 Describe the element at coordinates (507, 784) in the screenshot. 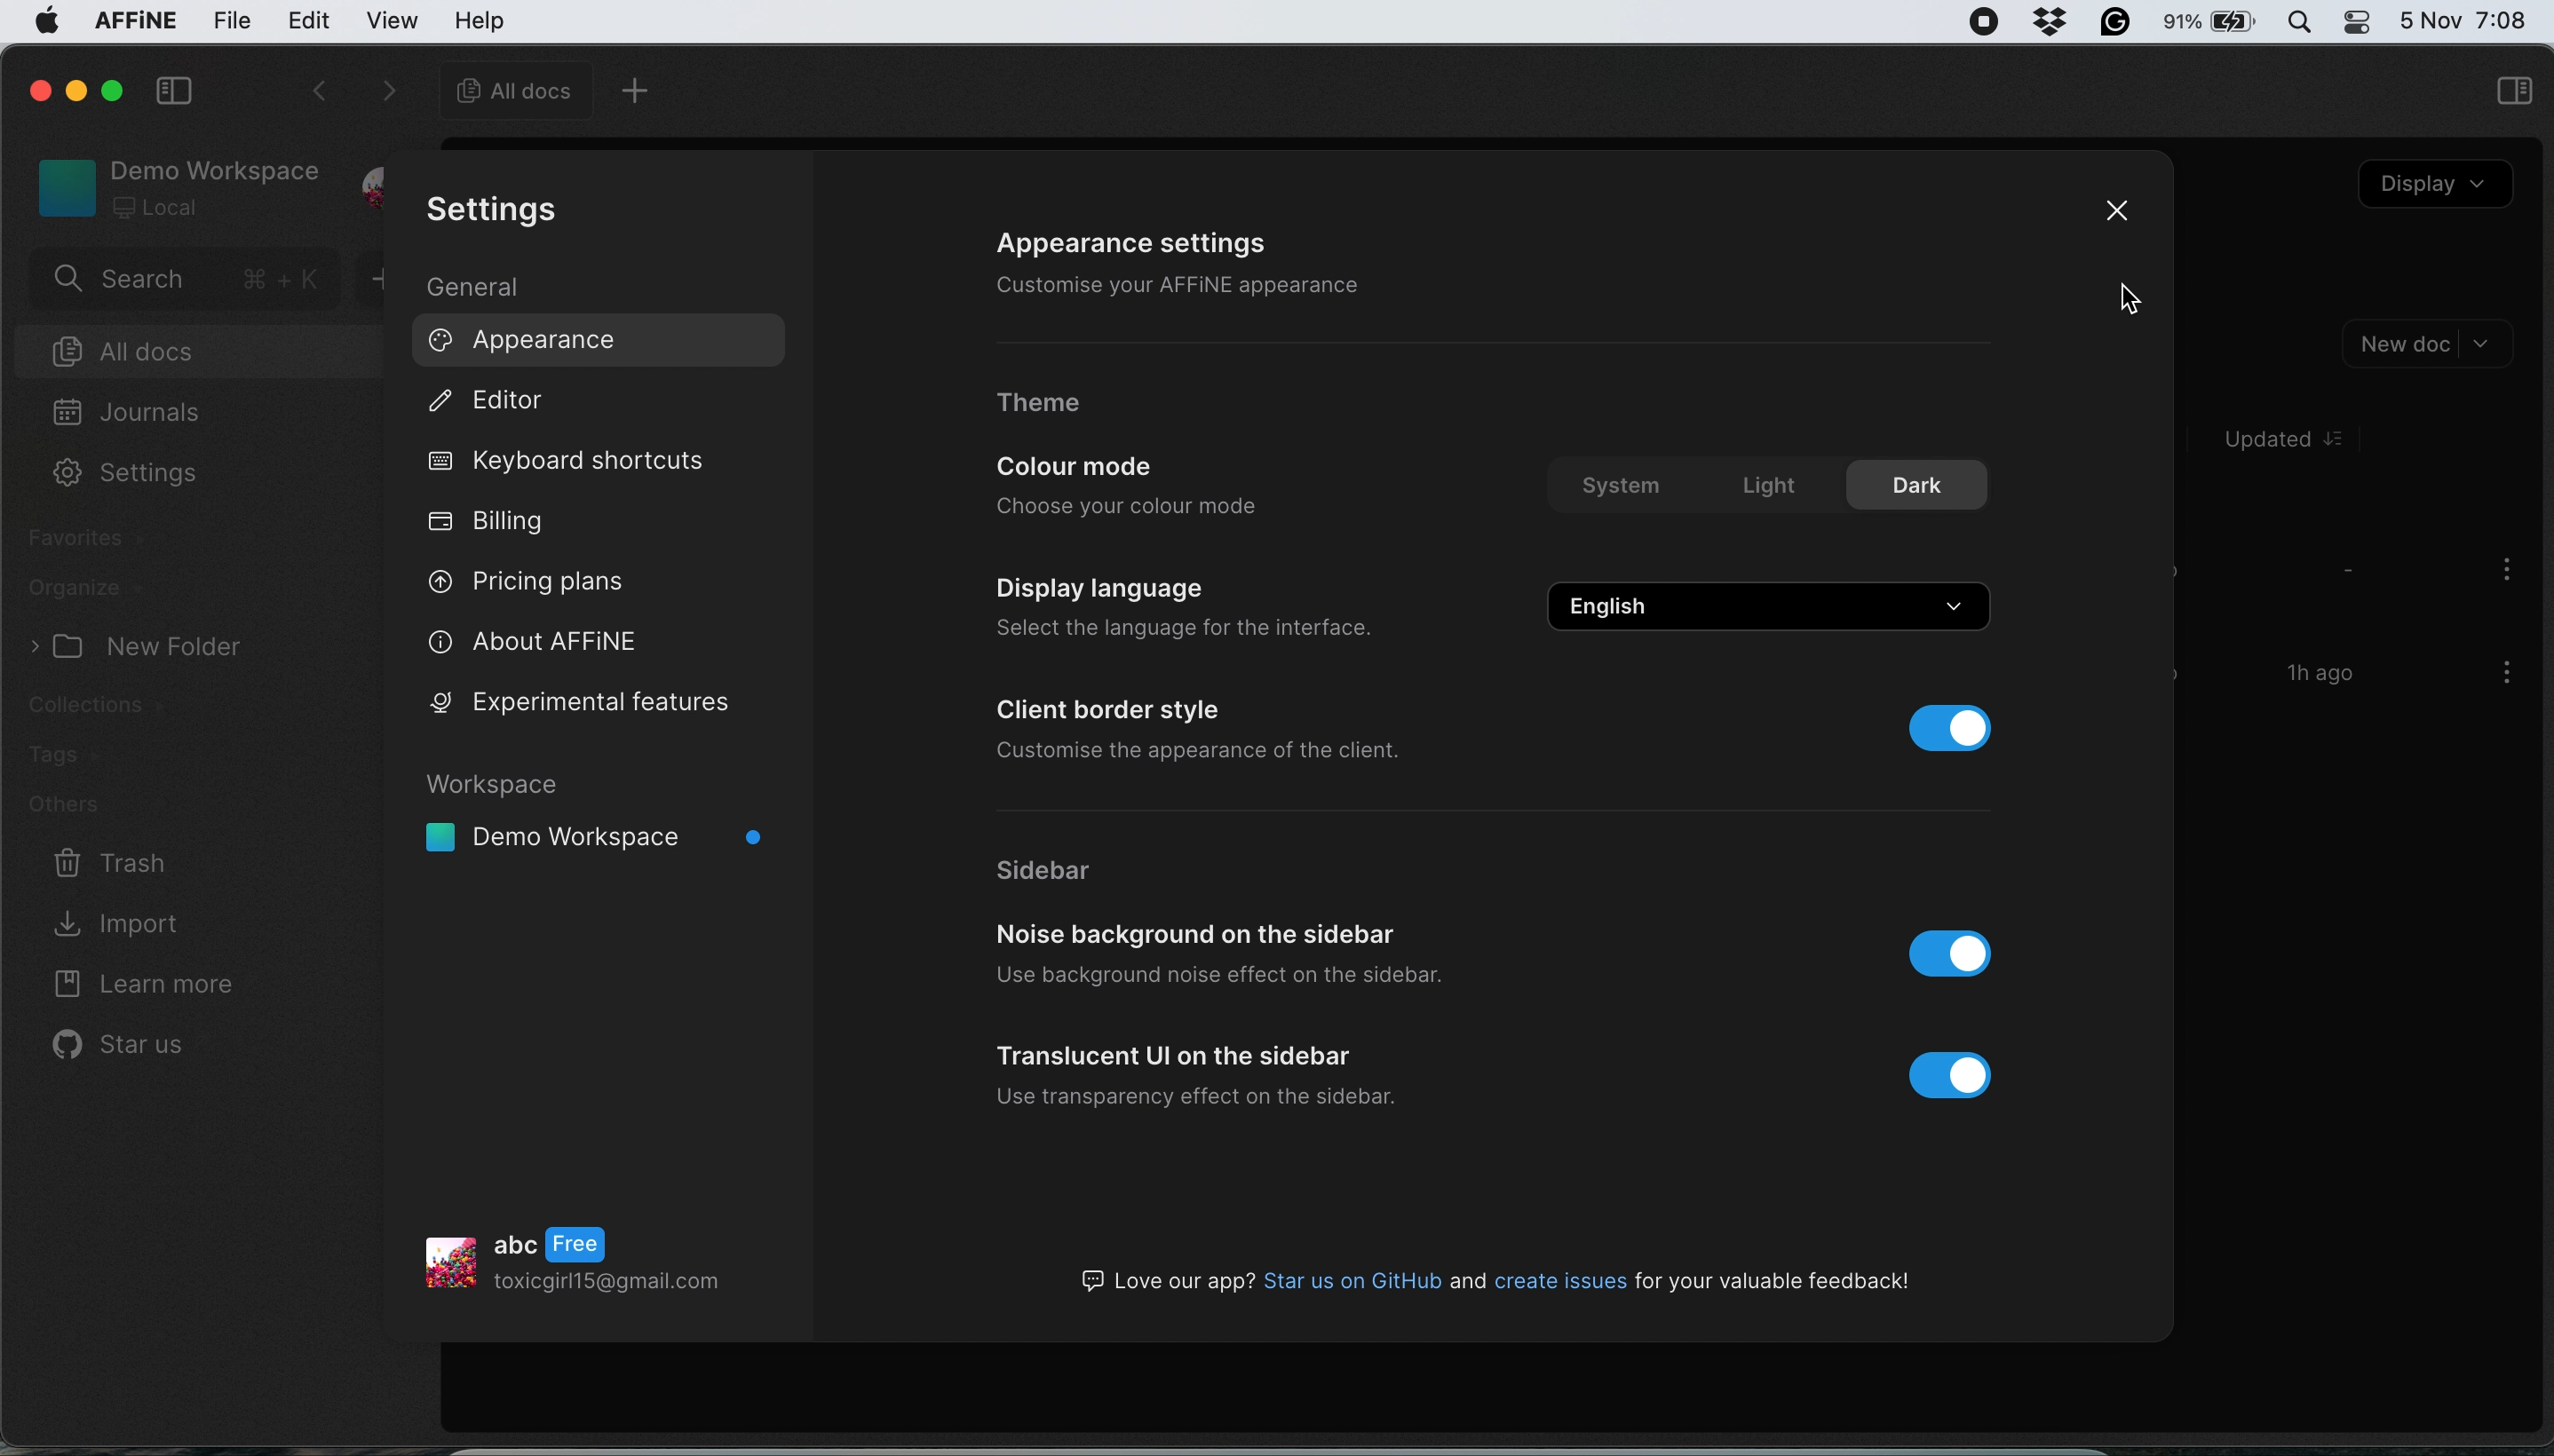

I see `Workspace` at that location.